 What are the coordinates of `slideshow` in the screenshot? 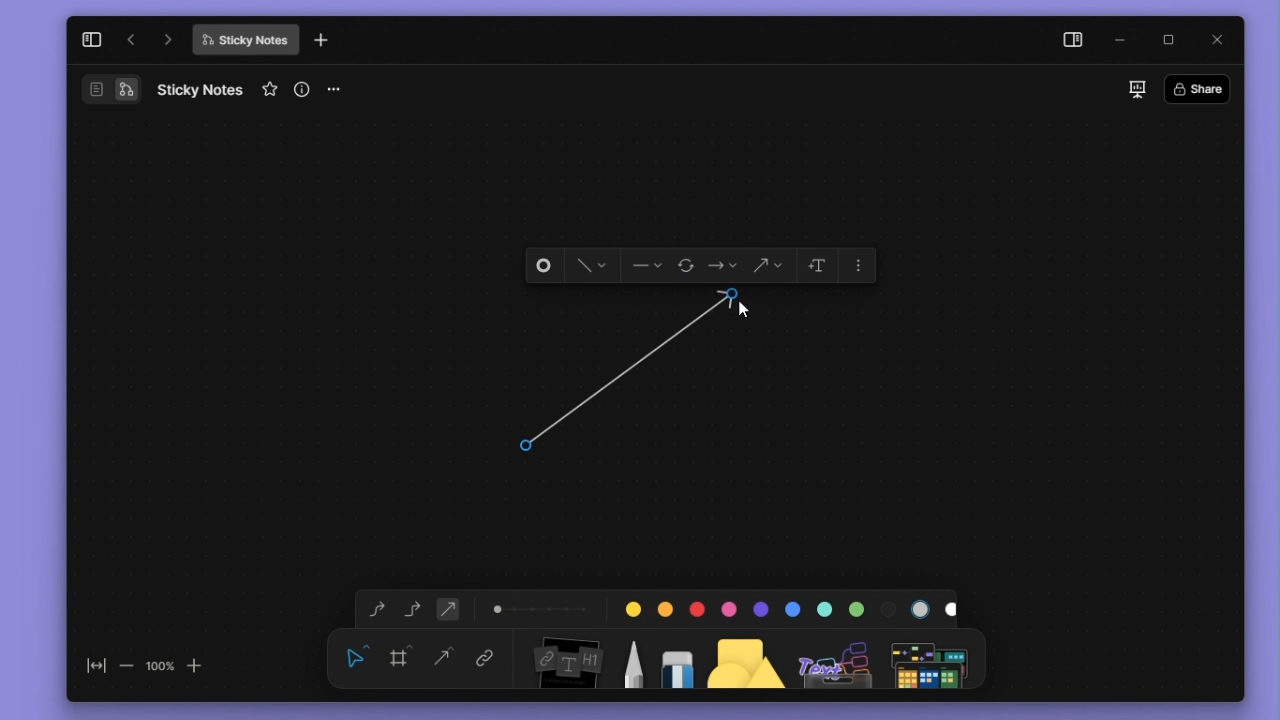 It's located at (1136, 89).